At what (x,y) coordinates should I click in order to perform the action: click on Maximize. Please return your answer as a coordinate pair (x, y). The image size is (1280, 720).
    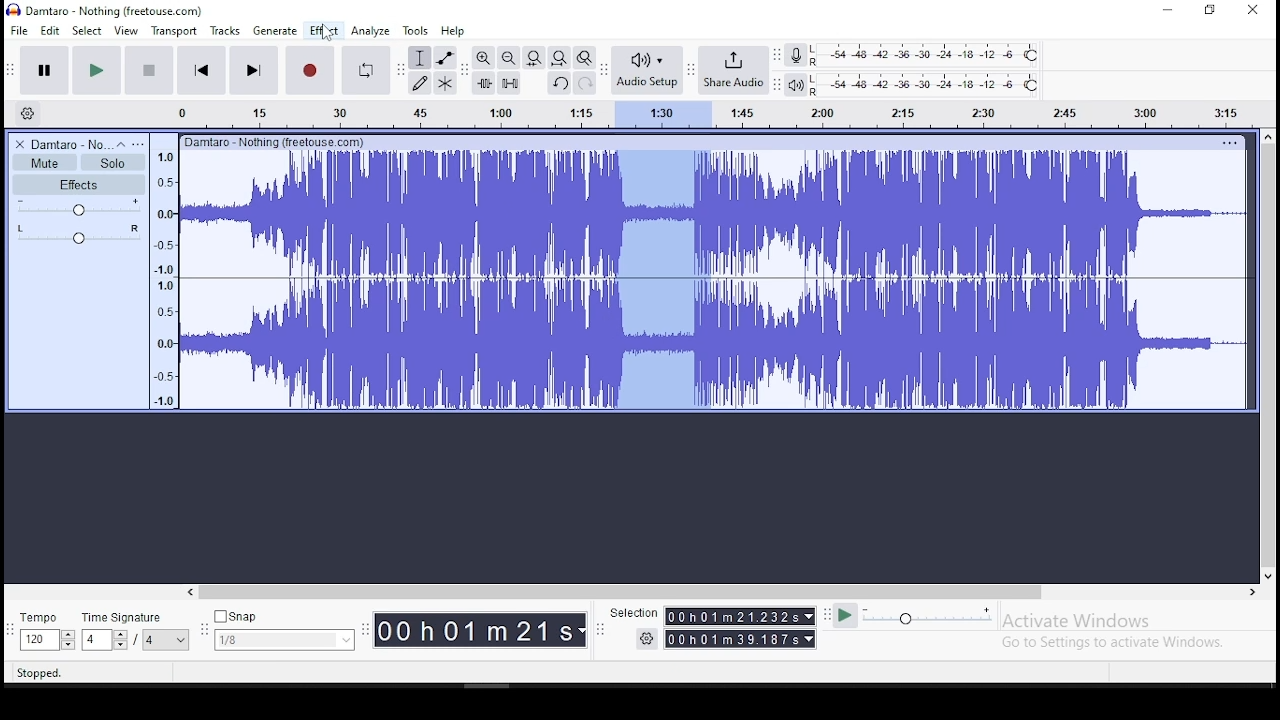
    Looking at the image, I should click on (1210, 10).